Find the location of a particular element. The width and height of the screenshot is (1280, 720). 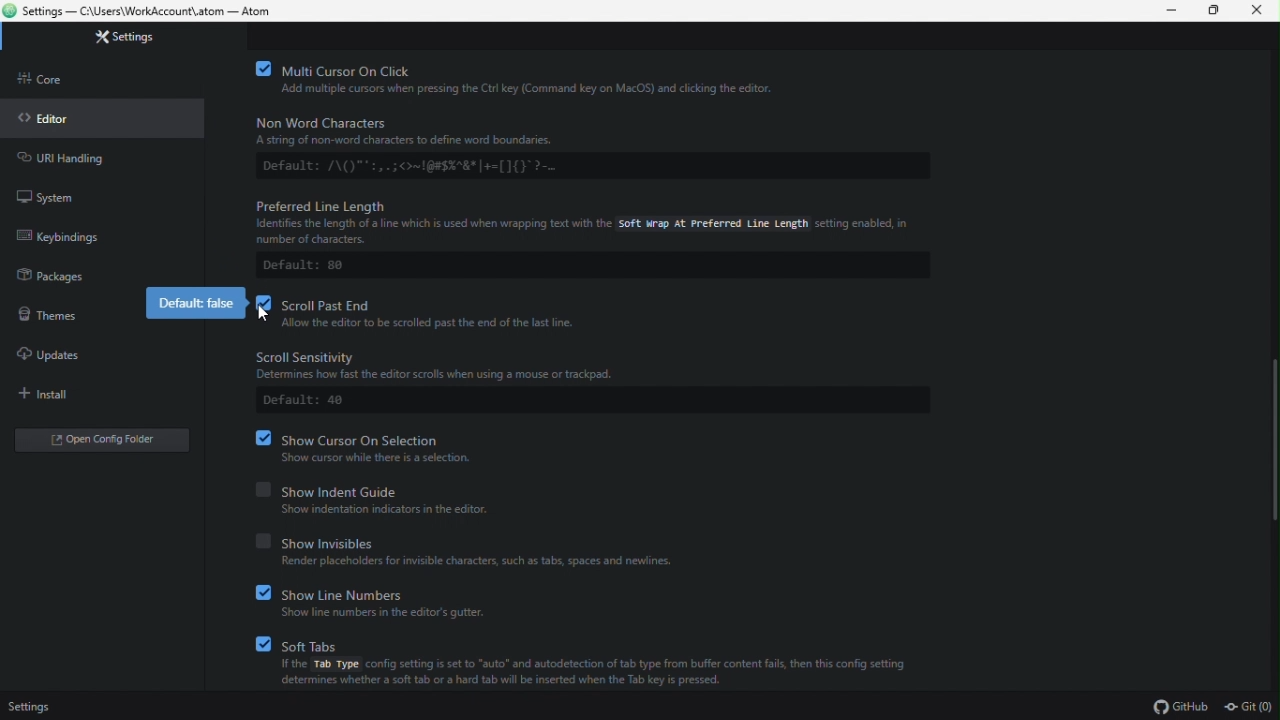

Settings is located at coordinates (30, 704).